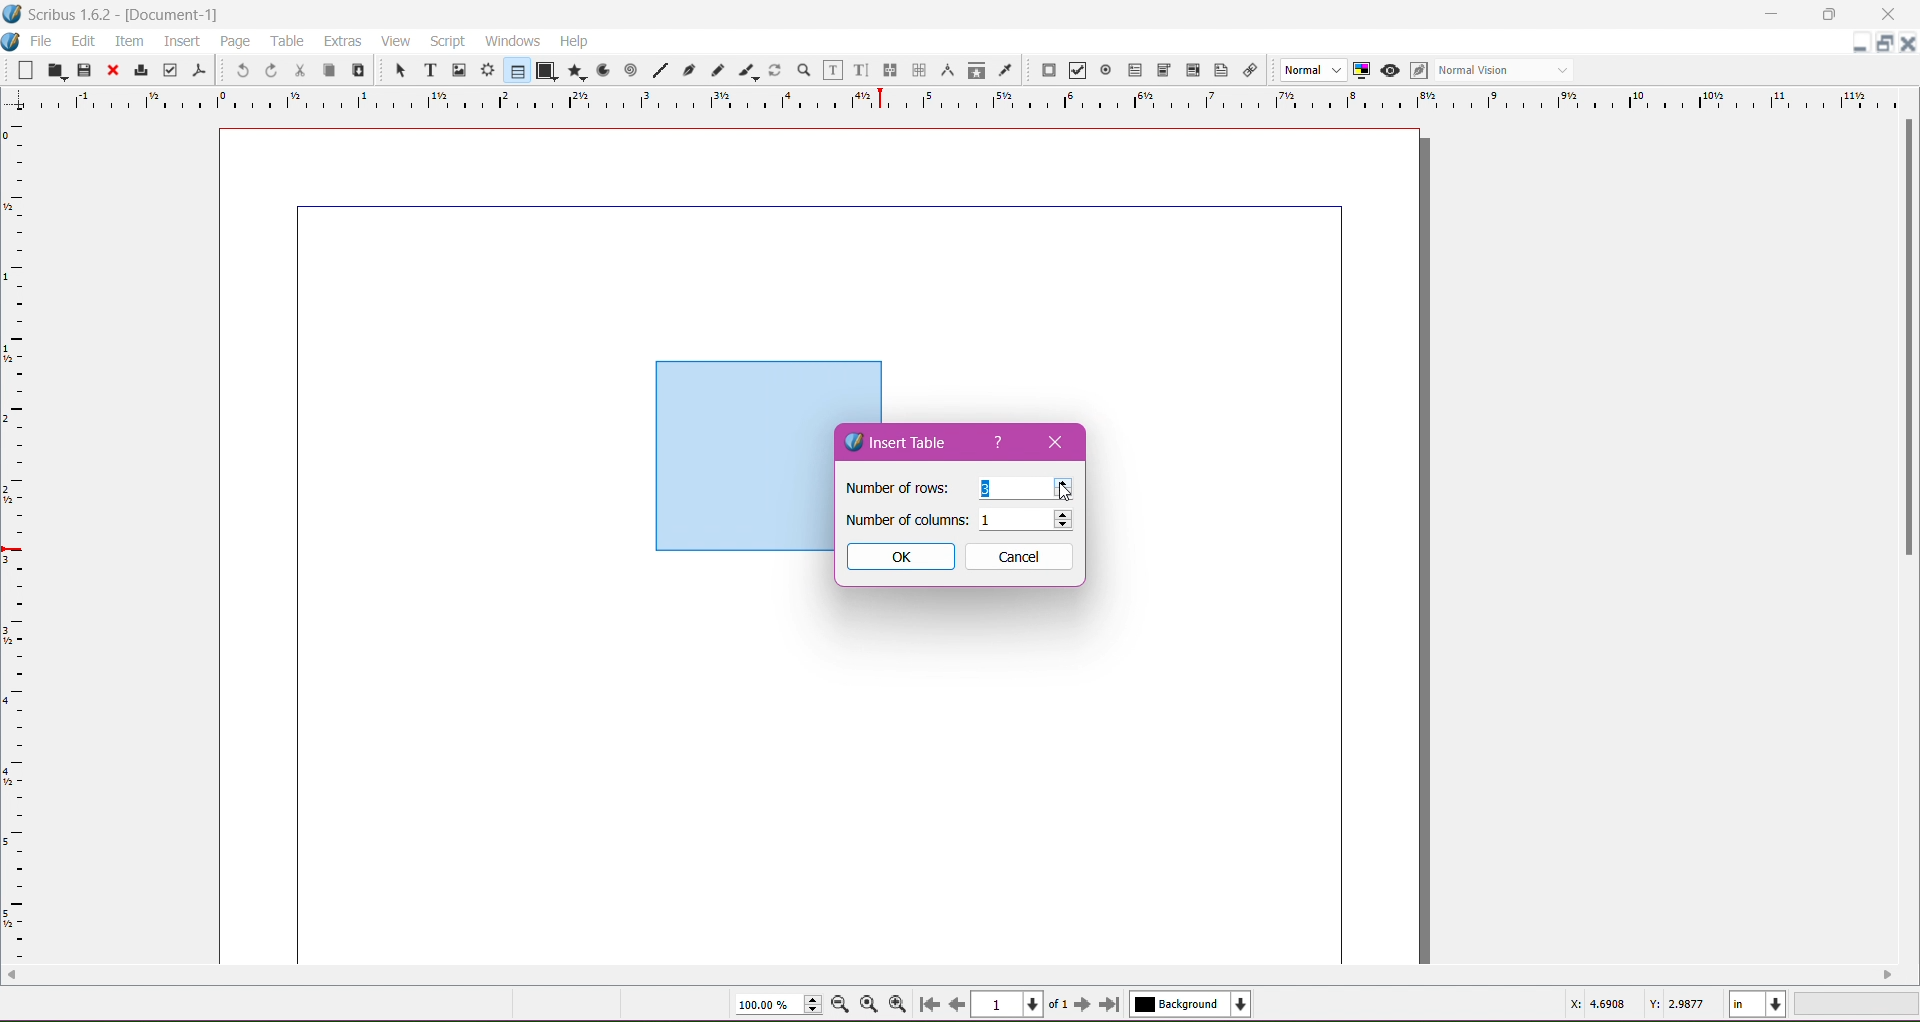  What do you see at coordinates (289, 41) in the screenshot?
I see `Table` at bounding box center [289, 41].